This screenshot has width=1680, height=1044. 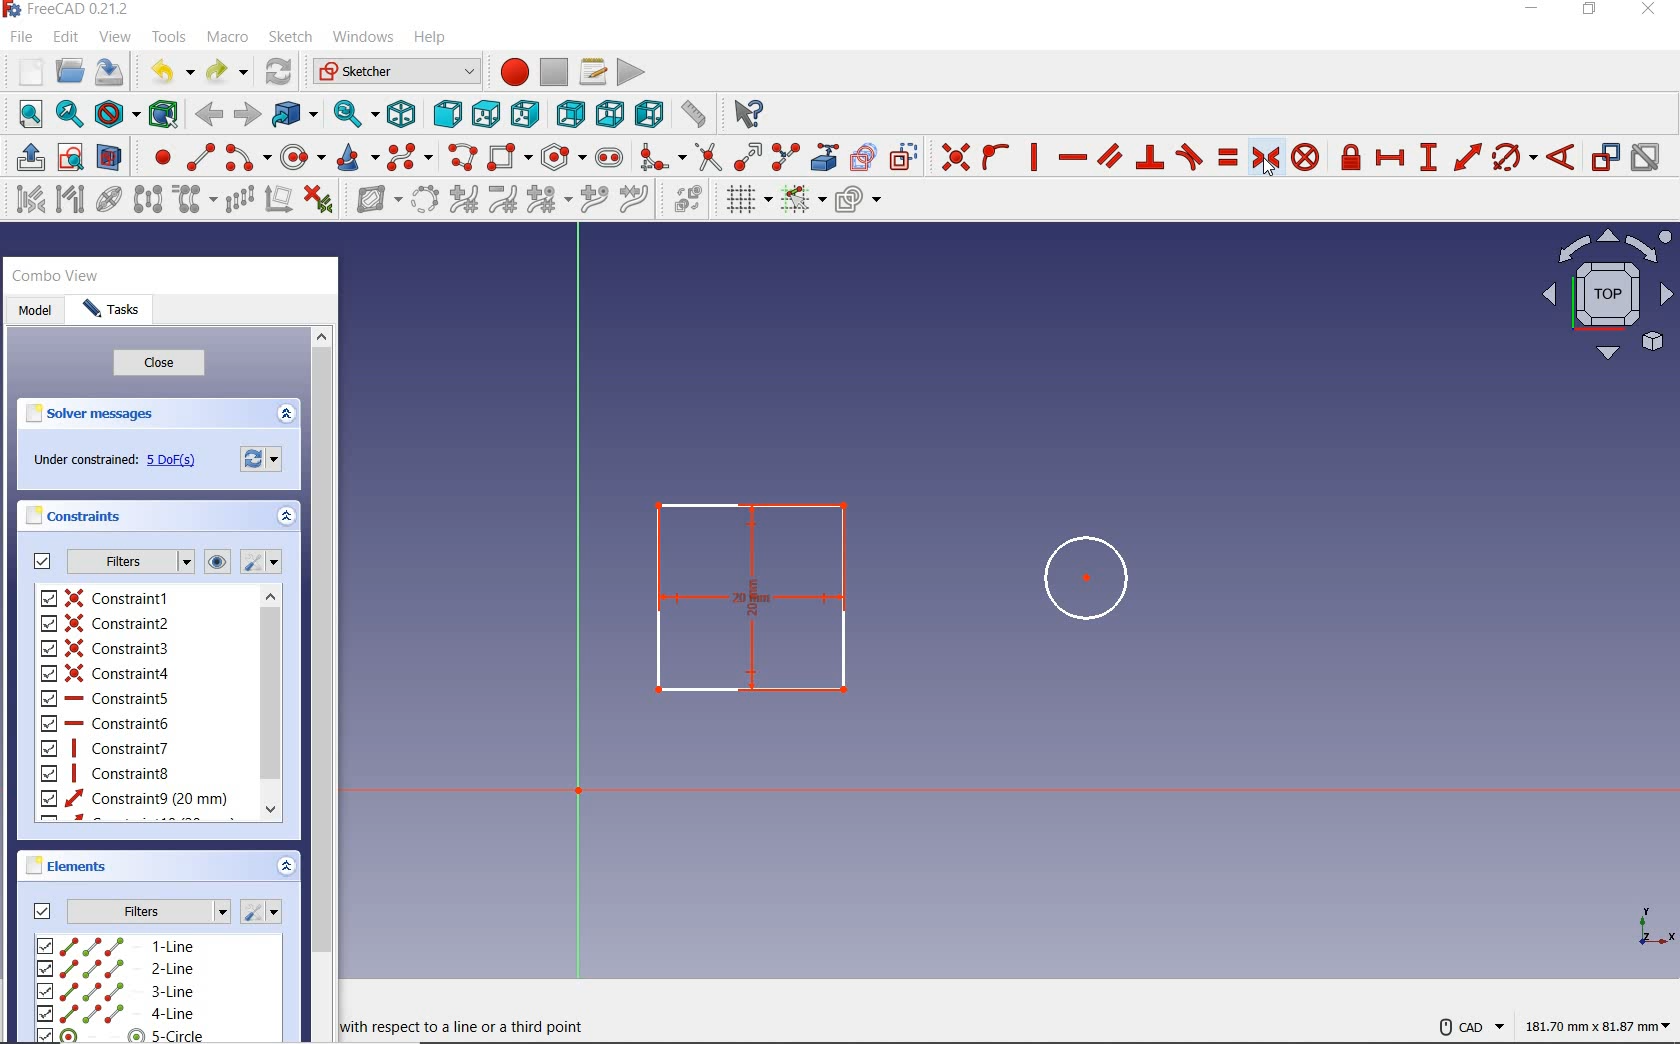 I want to click on constraint9 (20MM), so click(x=134, y=799).